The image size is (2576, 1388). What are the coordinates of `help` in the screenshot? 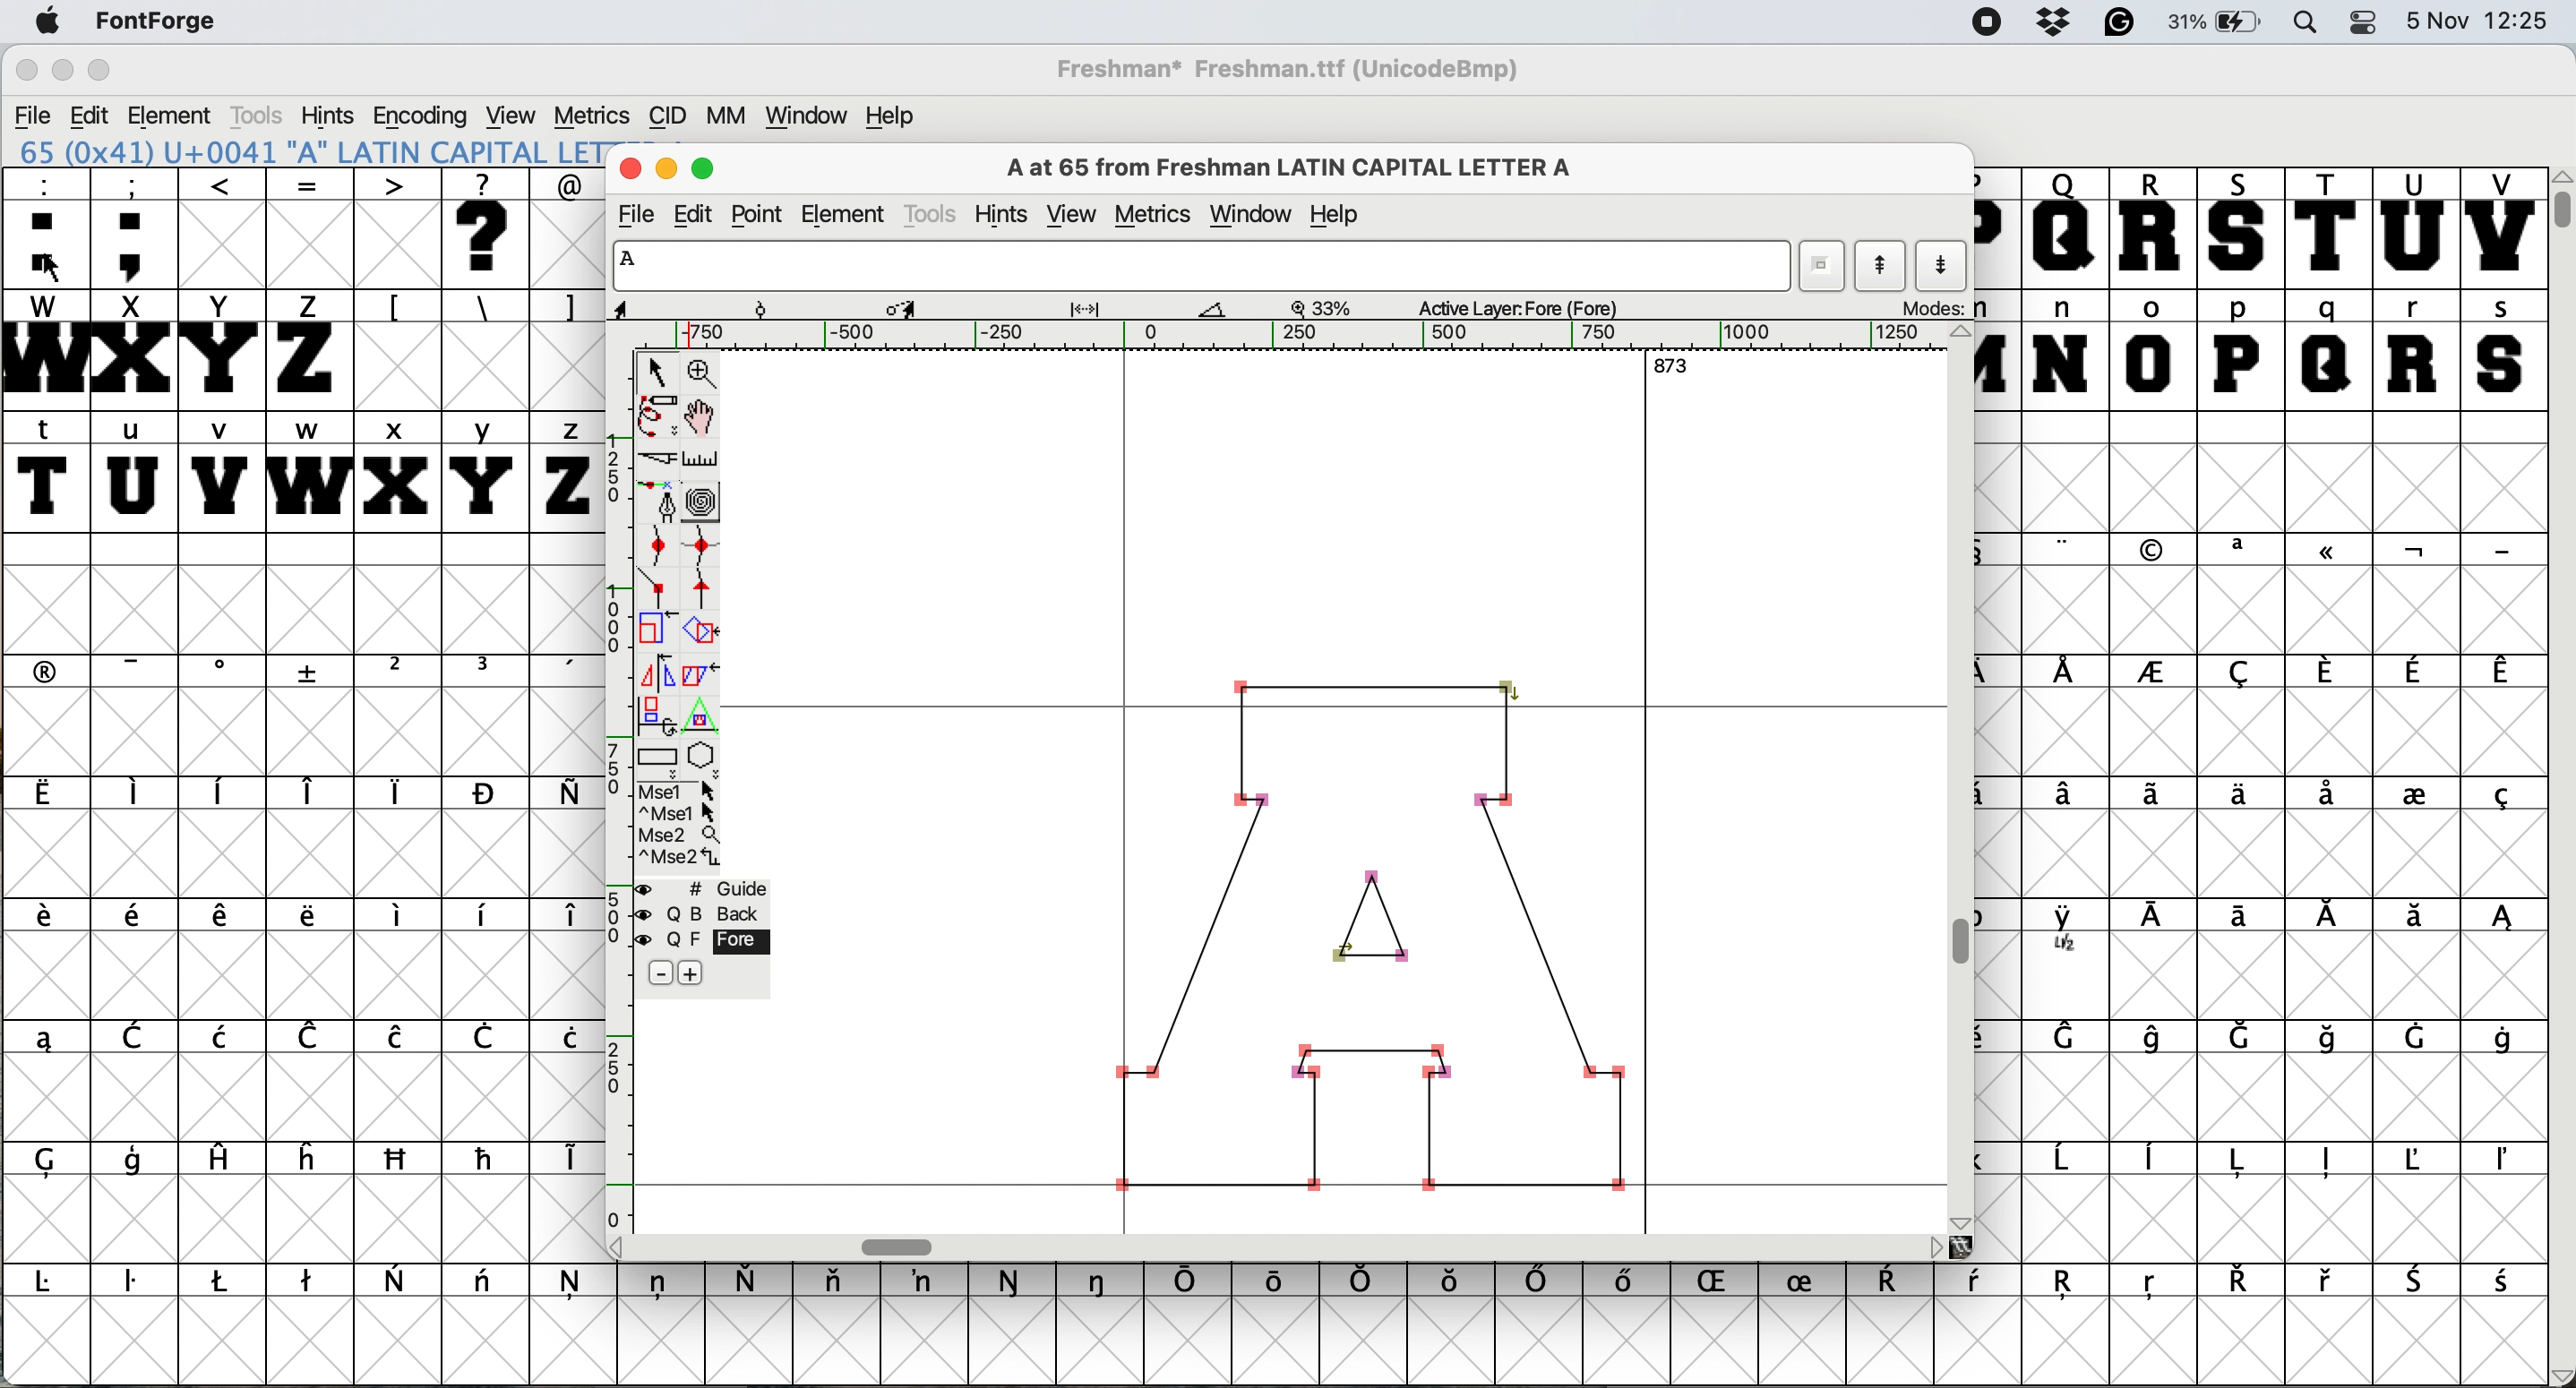 It's located at (901, 116).